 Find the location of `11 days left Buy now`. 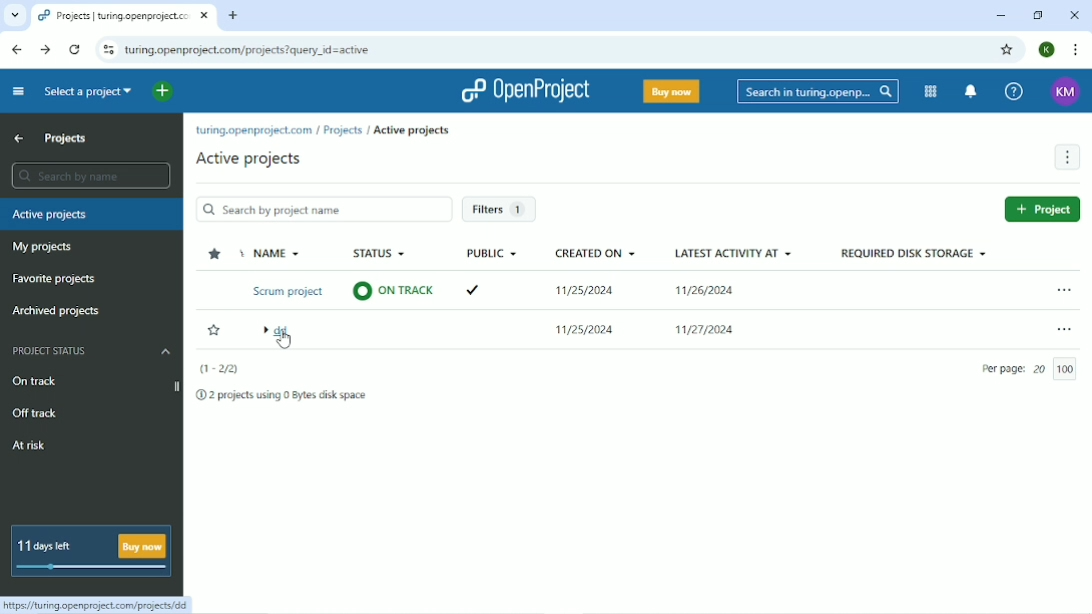

11 days left Buy now is located at coordinates (94, 550).